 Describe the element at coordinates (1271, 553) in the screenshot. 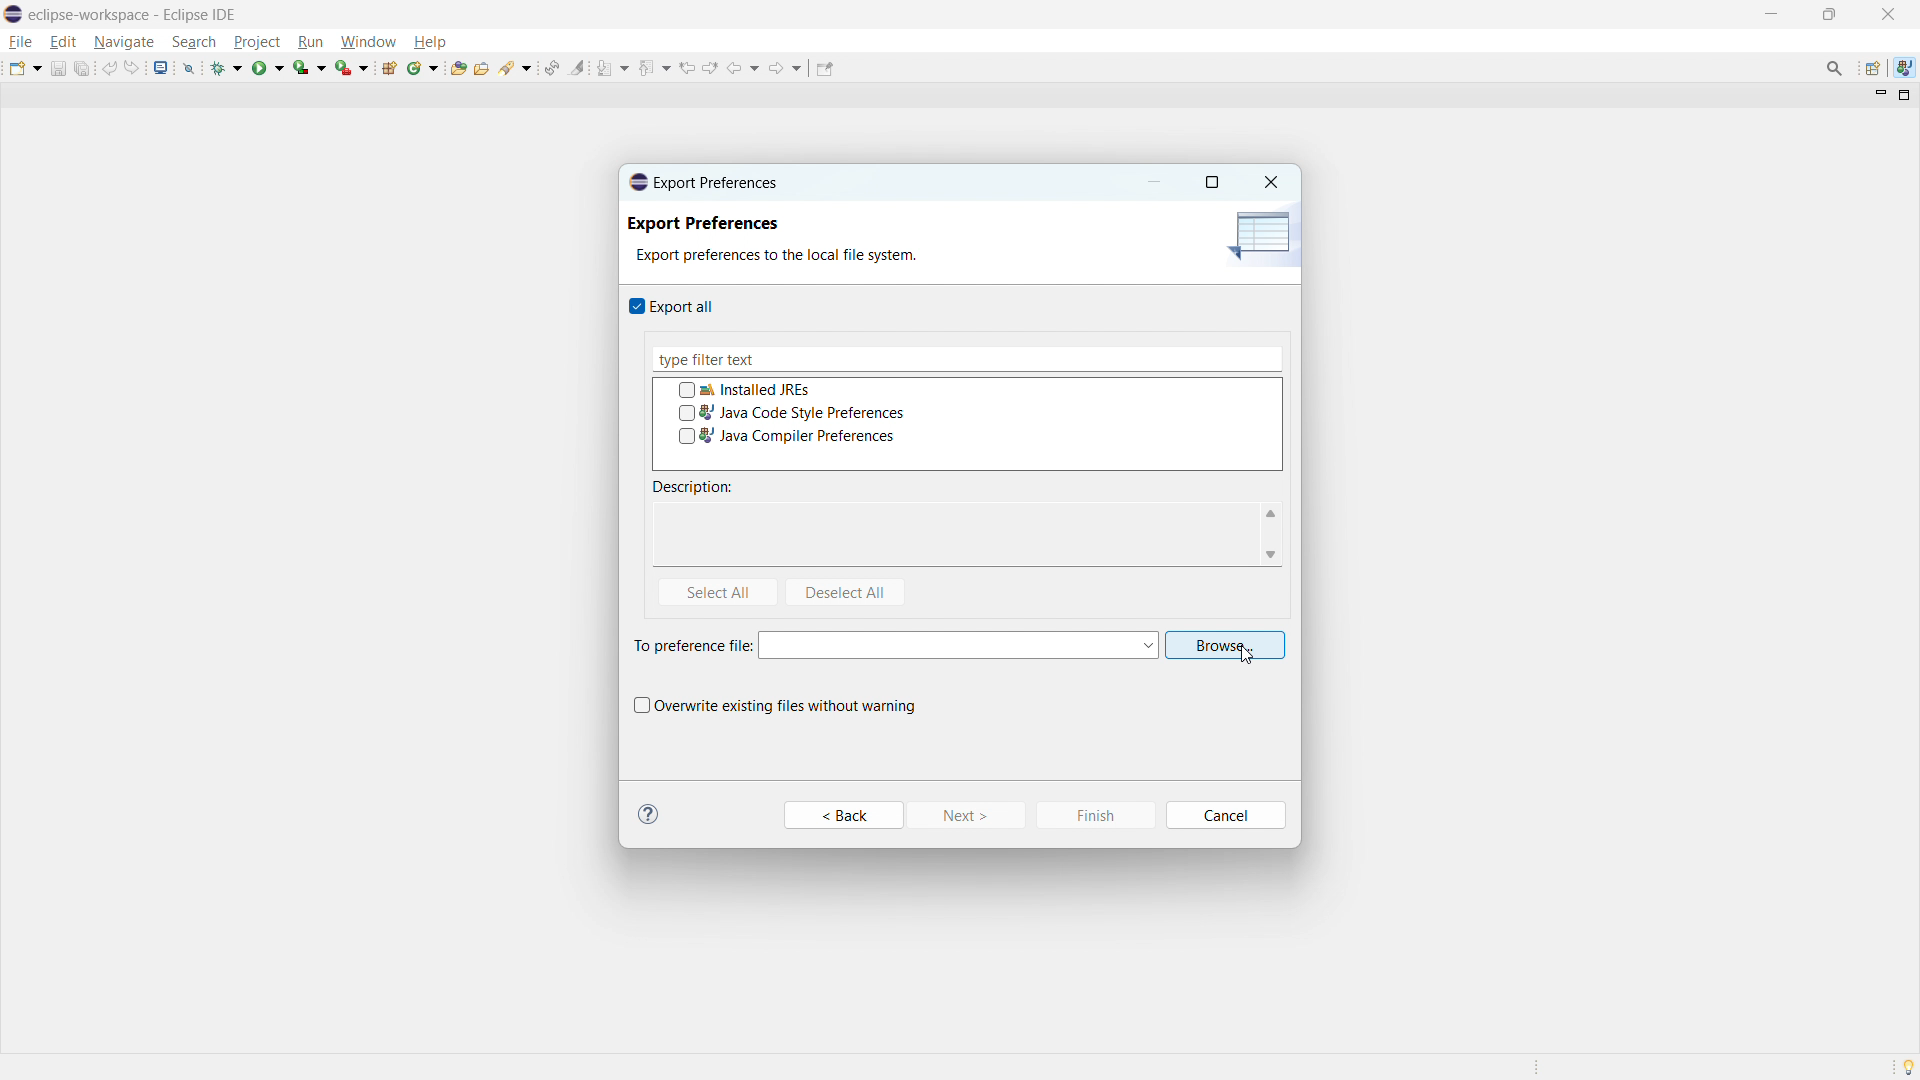

I see `scroll down` at that location.